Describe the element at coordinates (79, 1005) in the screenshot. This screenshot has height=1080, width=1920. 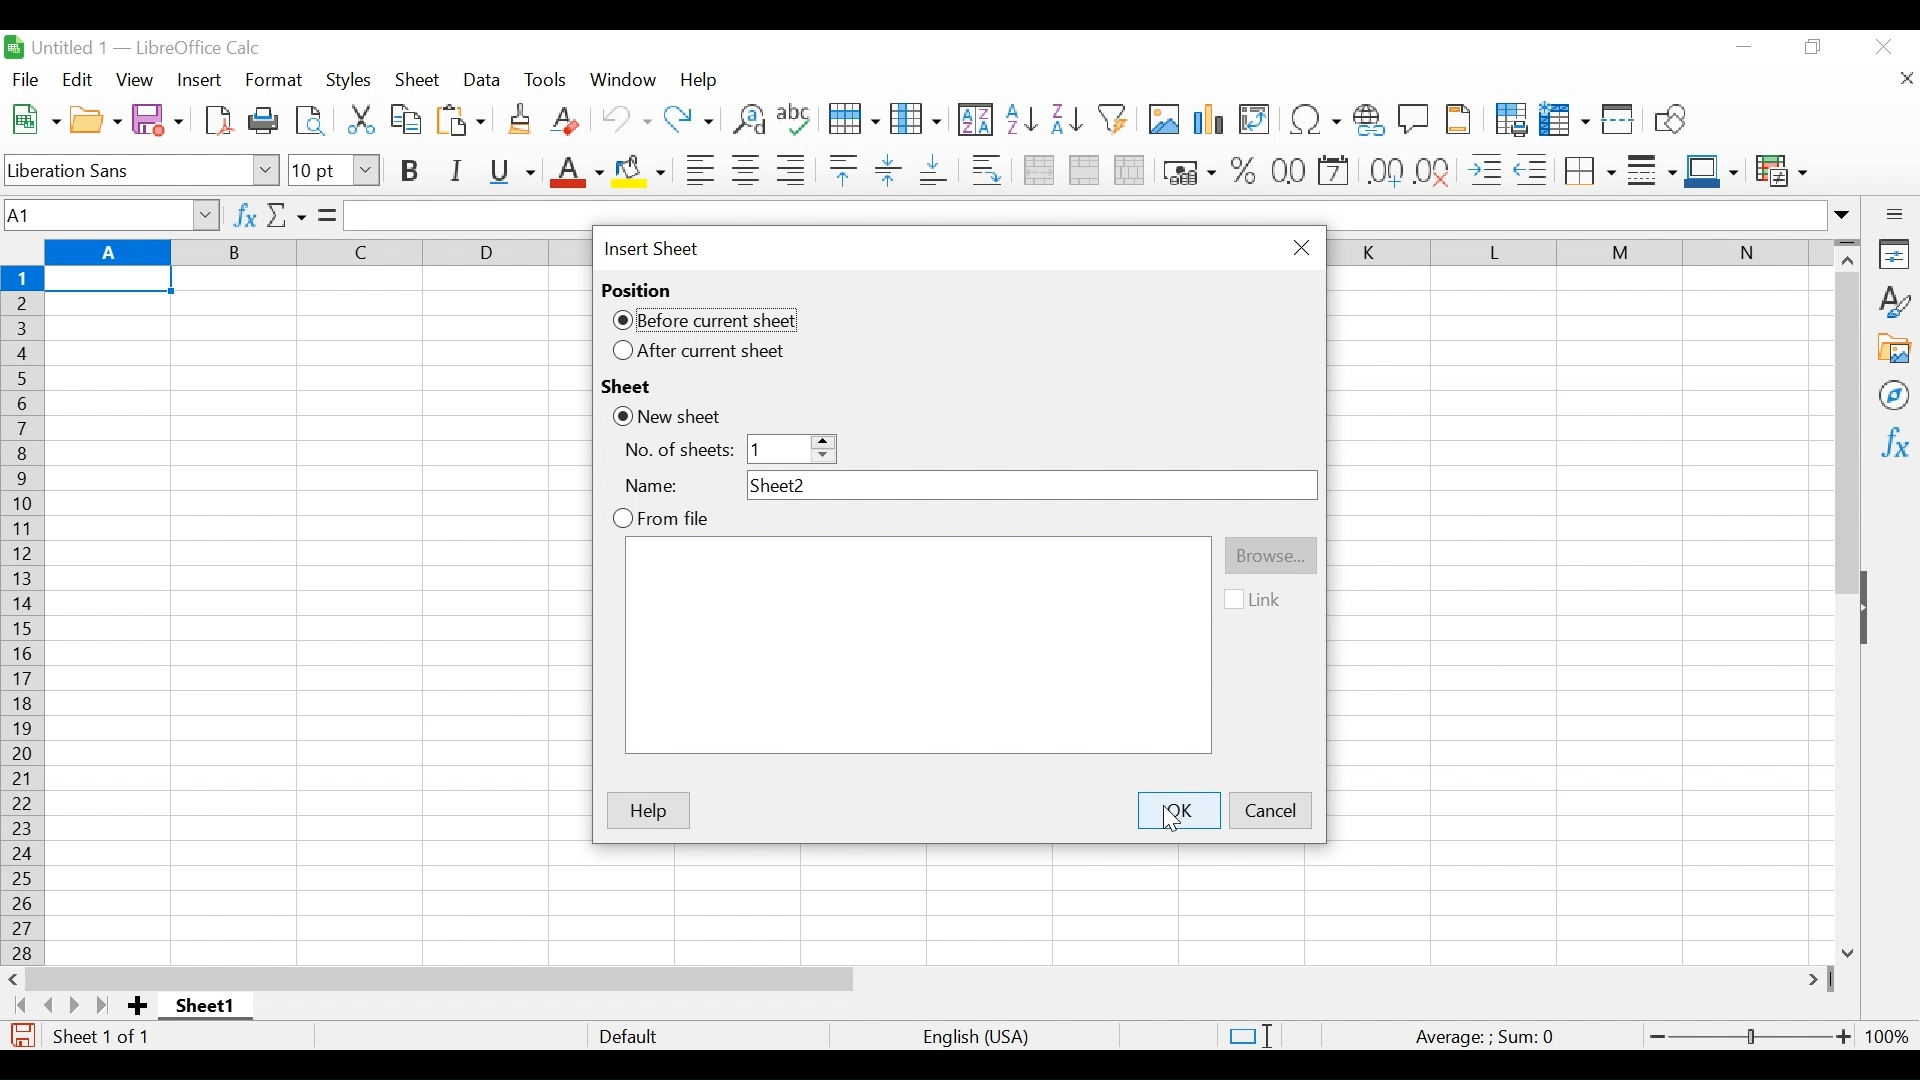
I see `Scroll to the next page` at that location.